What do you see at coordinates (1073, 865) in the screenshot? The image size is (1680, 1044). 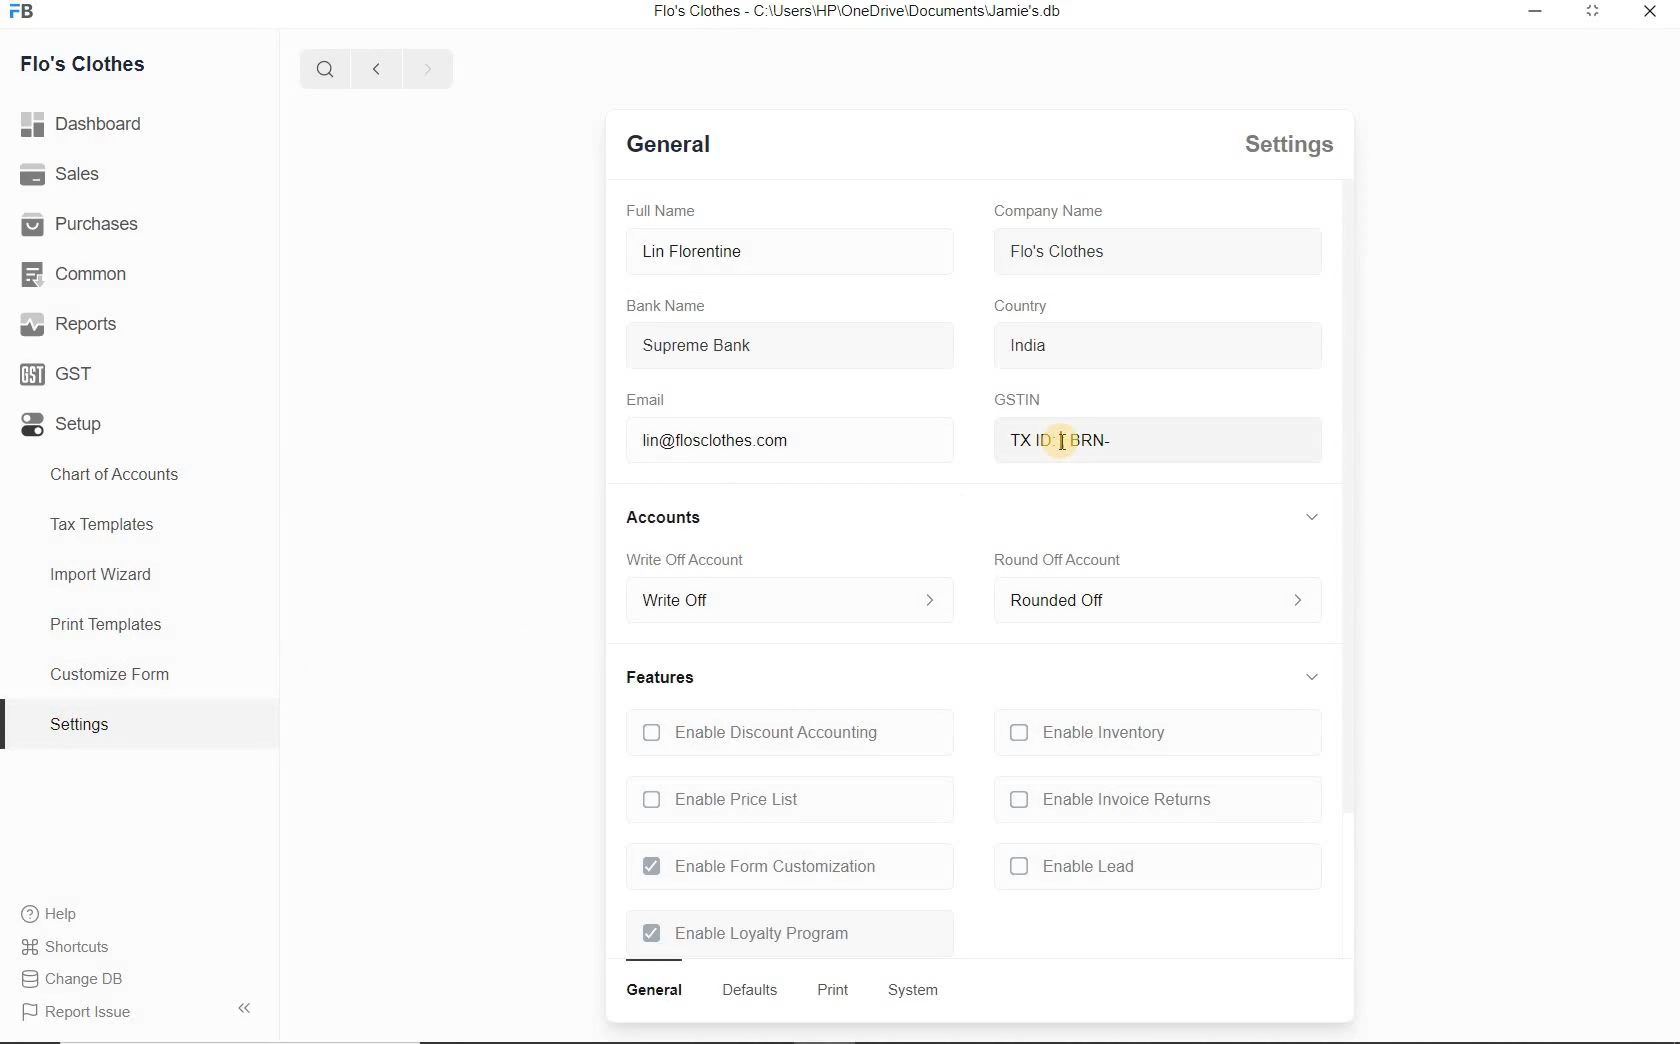 I see `enable lead` at bounding box center [1073, 865].